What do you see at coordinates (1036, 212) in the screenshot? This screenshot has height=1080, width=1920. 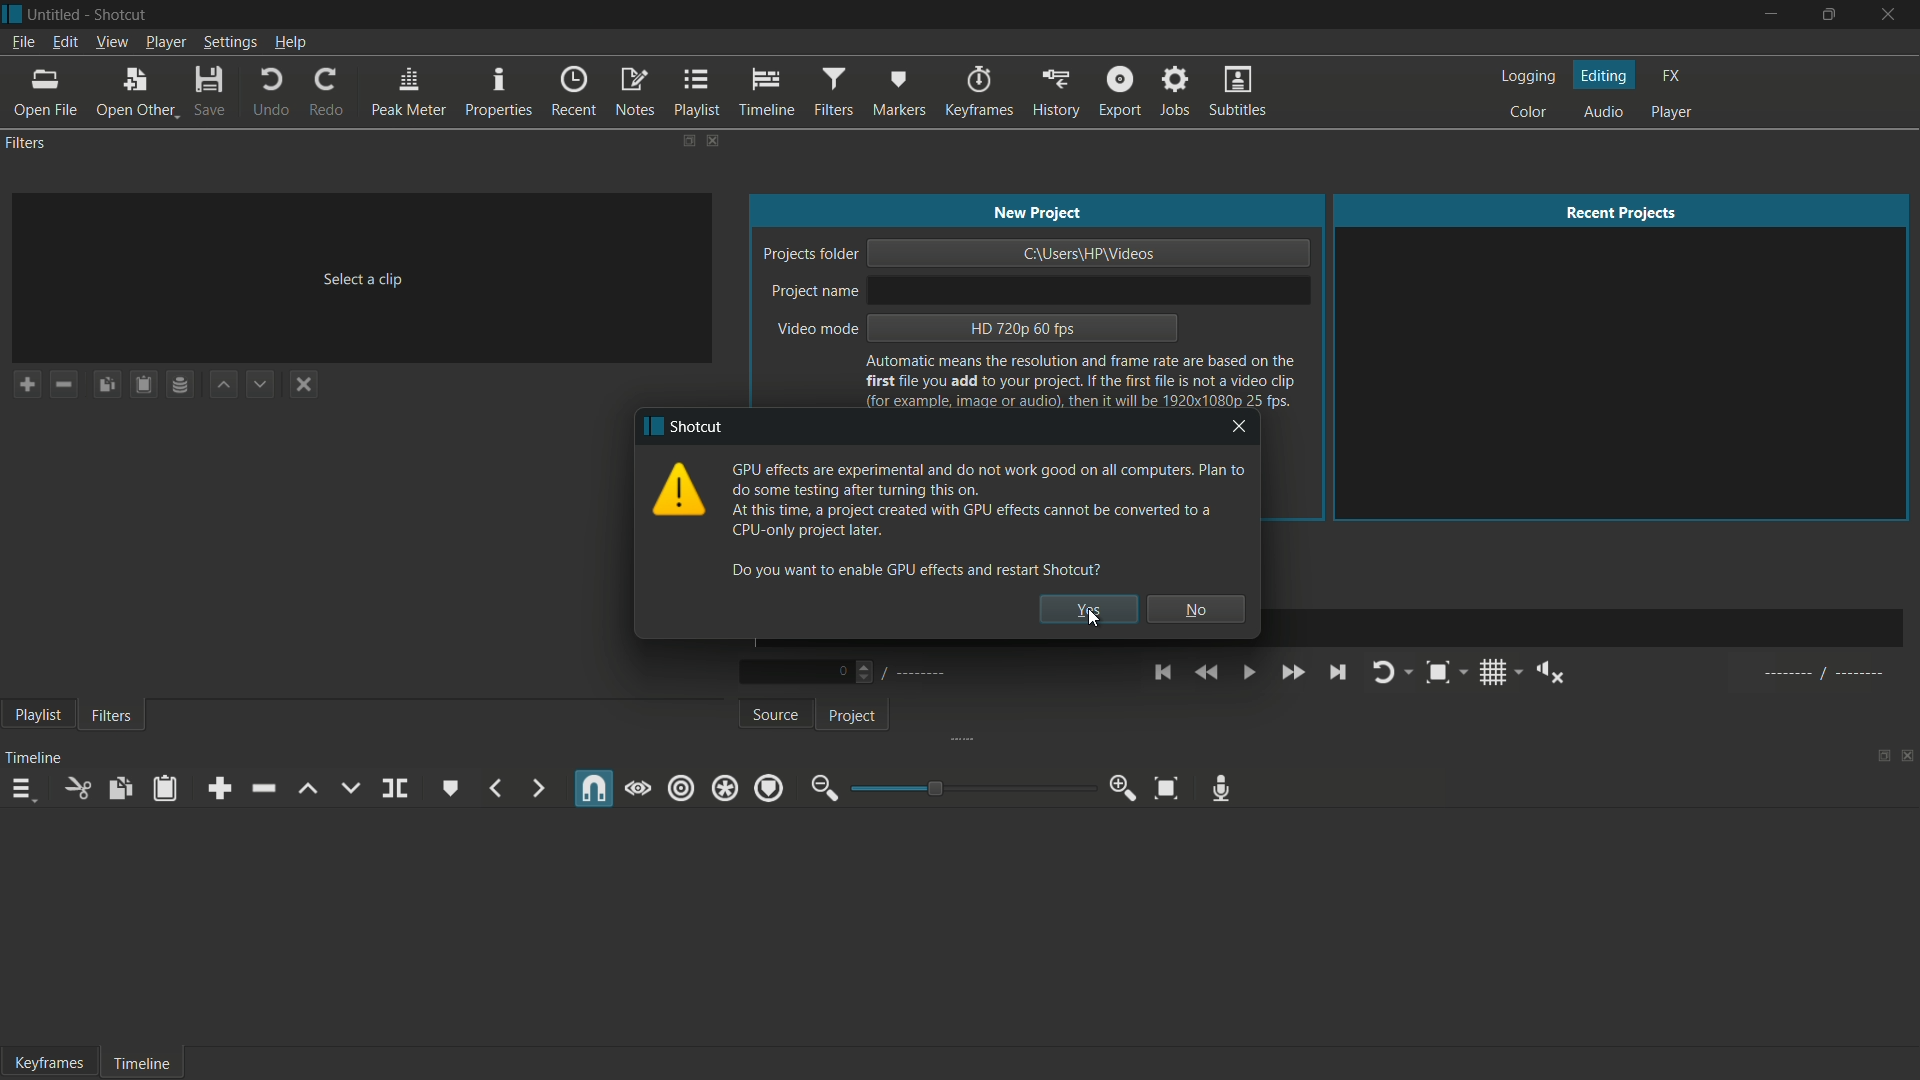 I see `new project` at bounding box center [1036, 212].